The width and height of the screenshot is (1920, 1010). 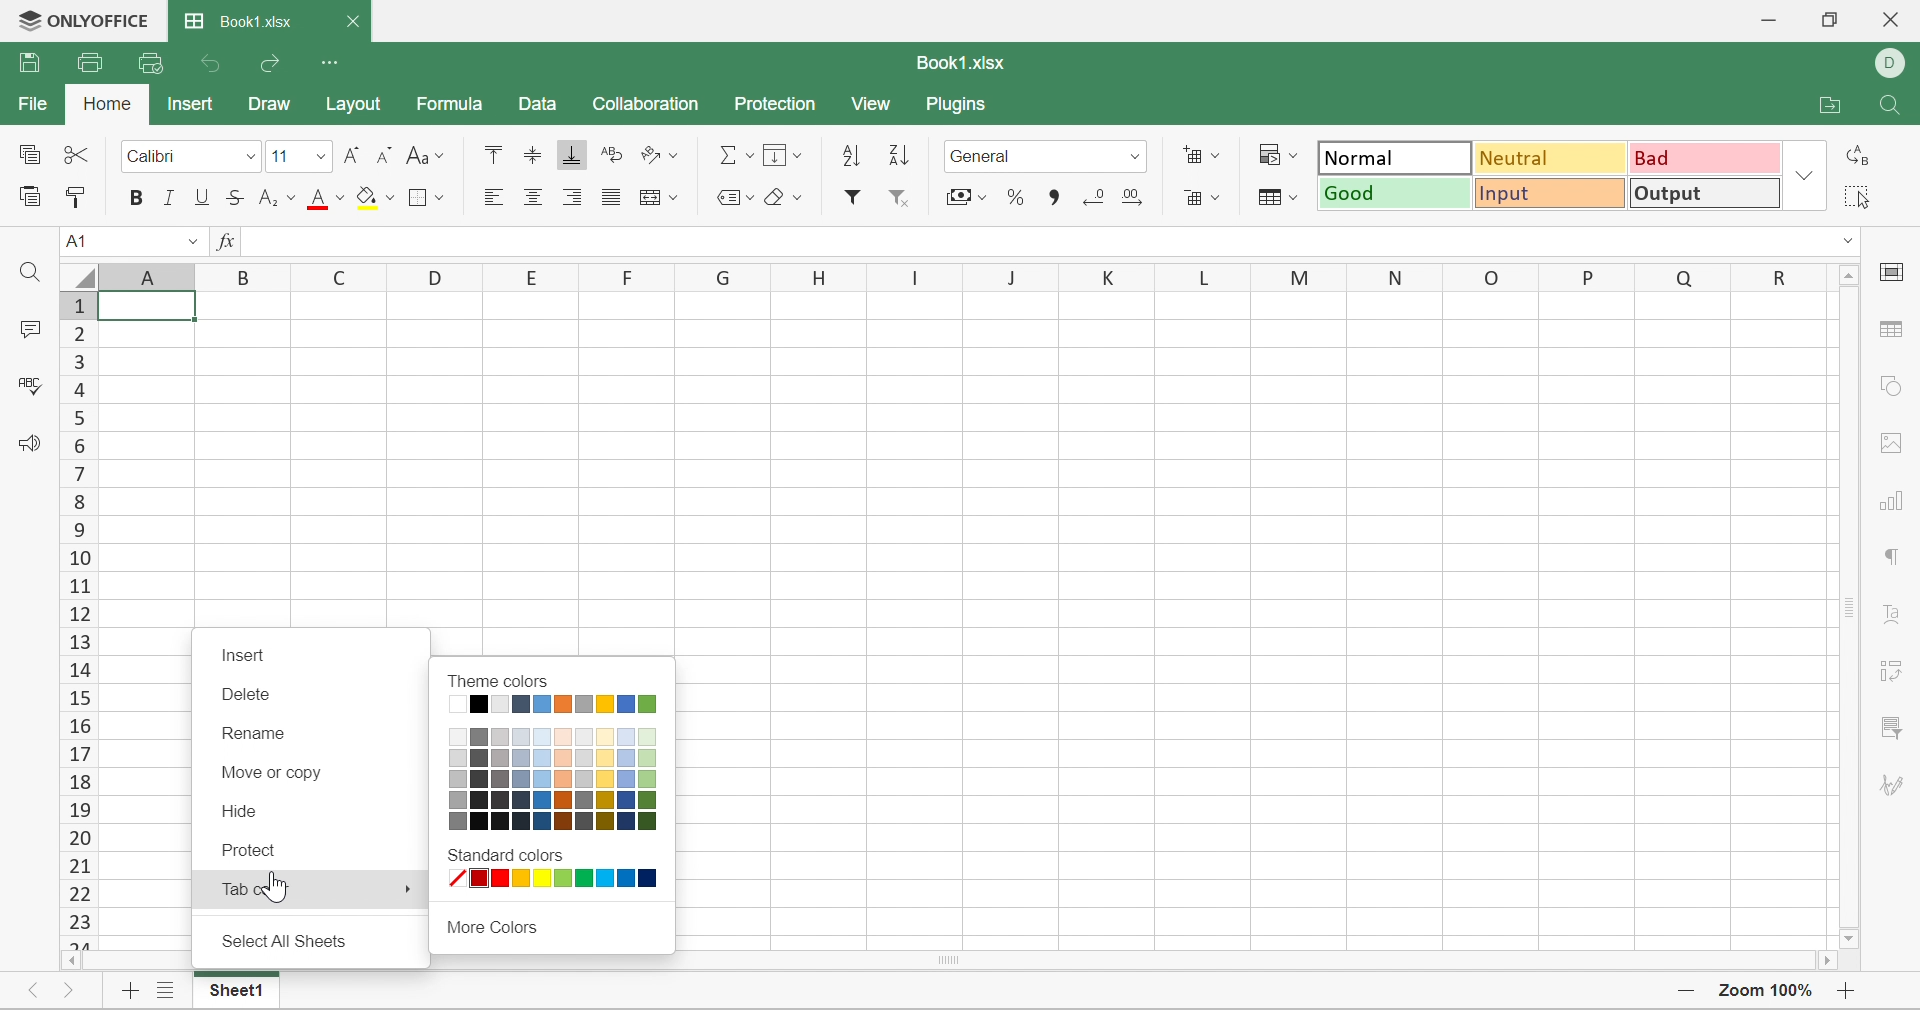 What do you see at coordinates (200, 201) in the screenshot?
I see `Underline` at bounding box center [200, 201].